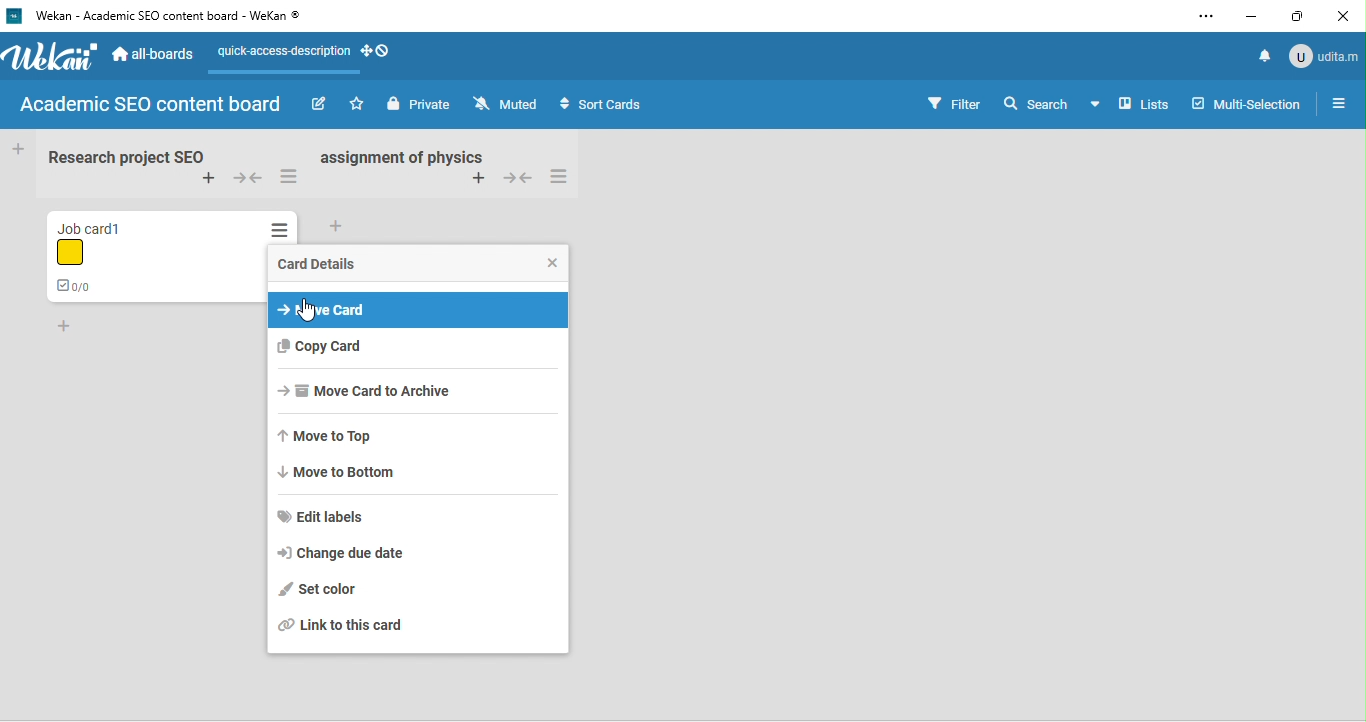 This screenshot has width=1366, height=722. Describe the element at coordinates (1246, 101) in the screenshot. I see `multi-selection` at that location.